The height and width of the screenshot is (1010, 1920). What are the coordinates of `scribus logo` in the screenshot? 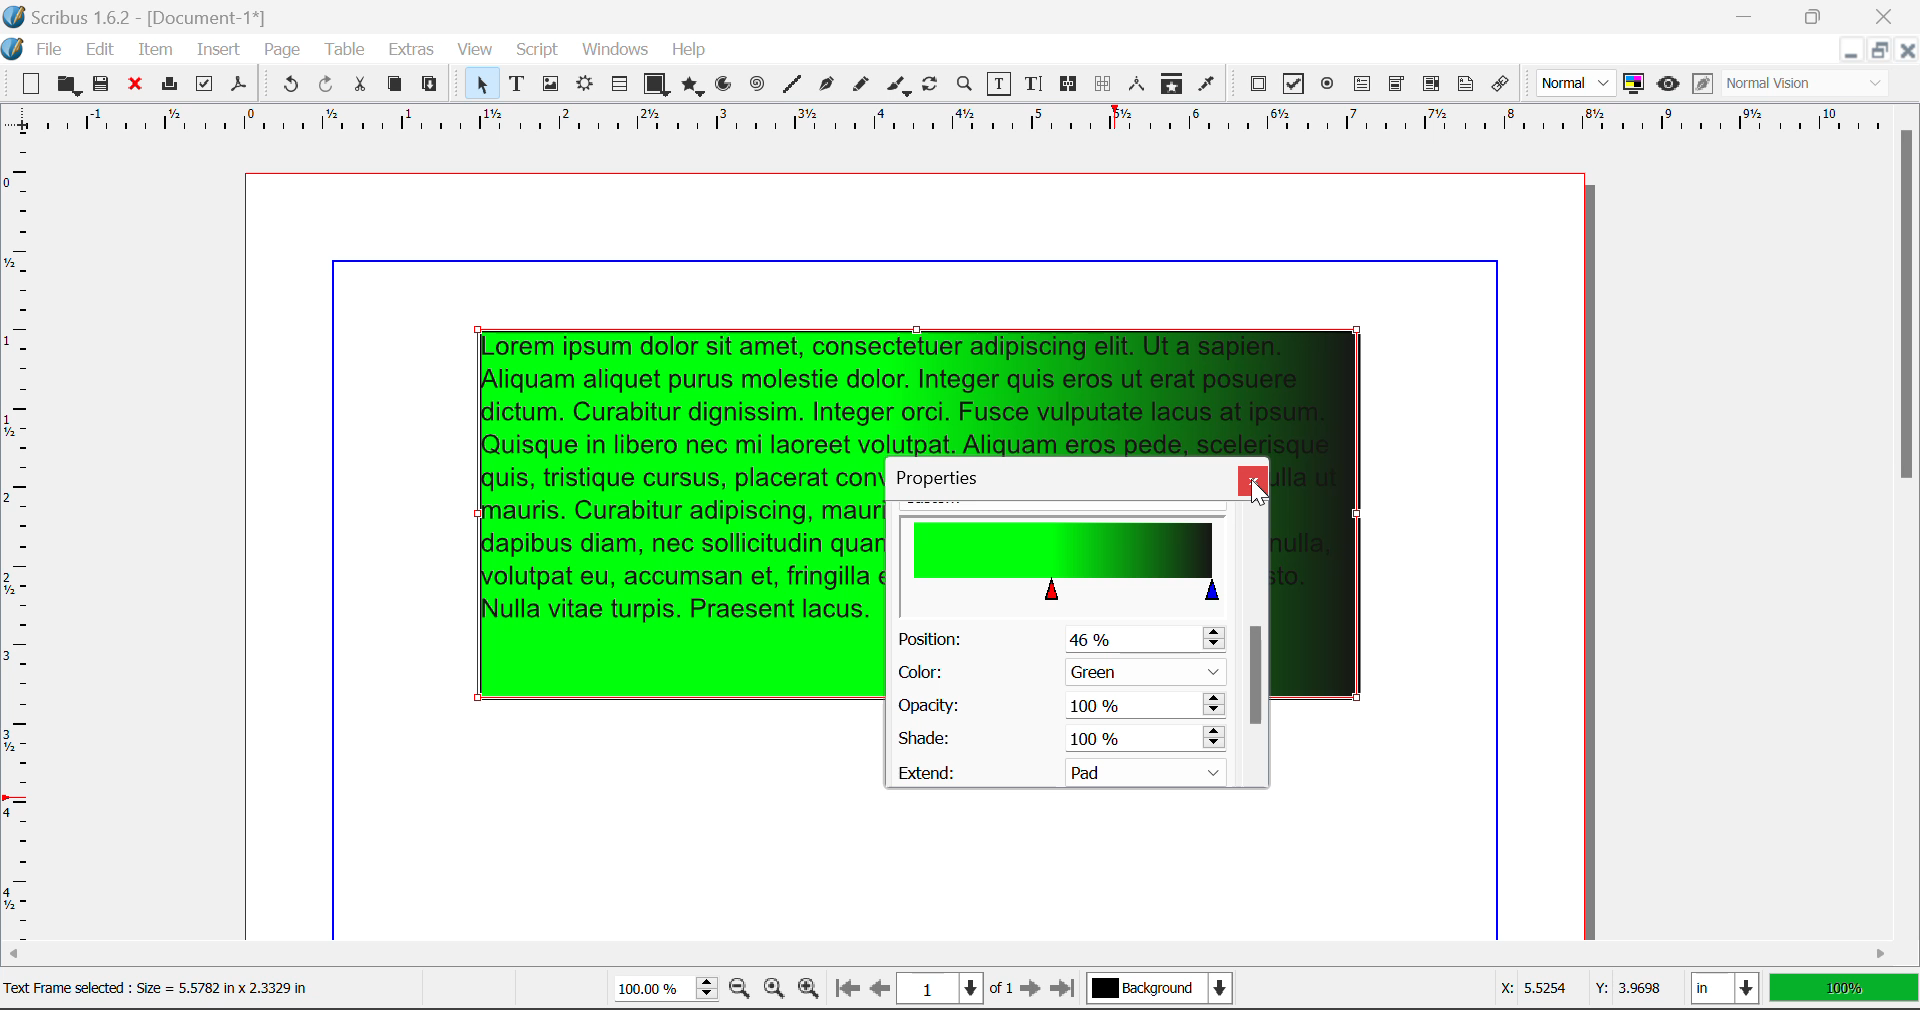 It's located at (16, 49).